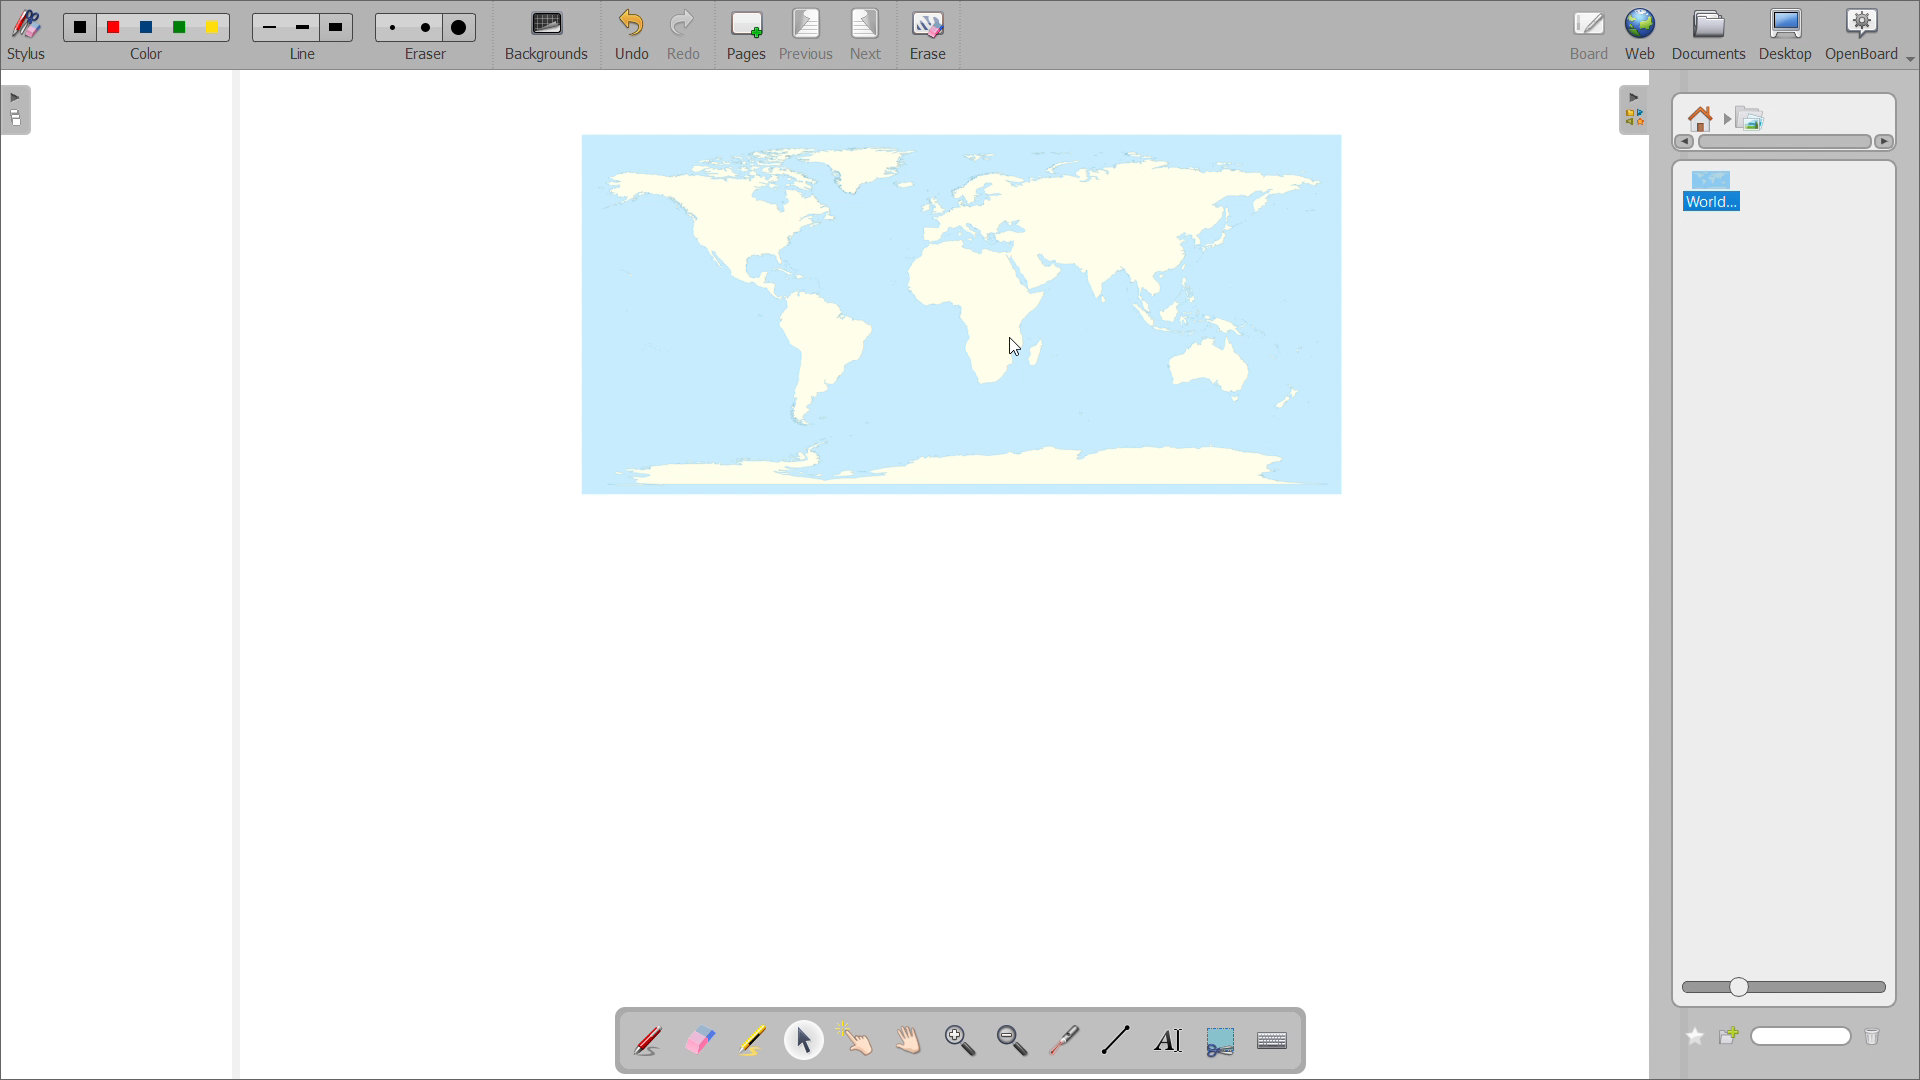 This screenshot has width=1920, height=1080. What do you see at coordinates (857, 1038) in the screenshot?
I see `interact with items` at bounding box center [857, 1038].